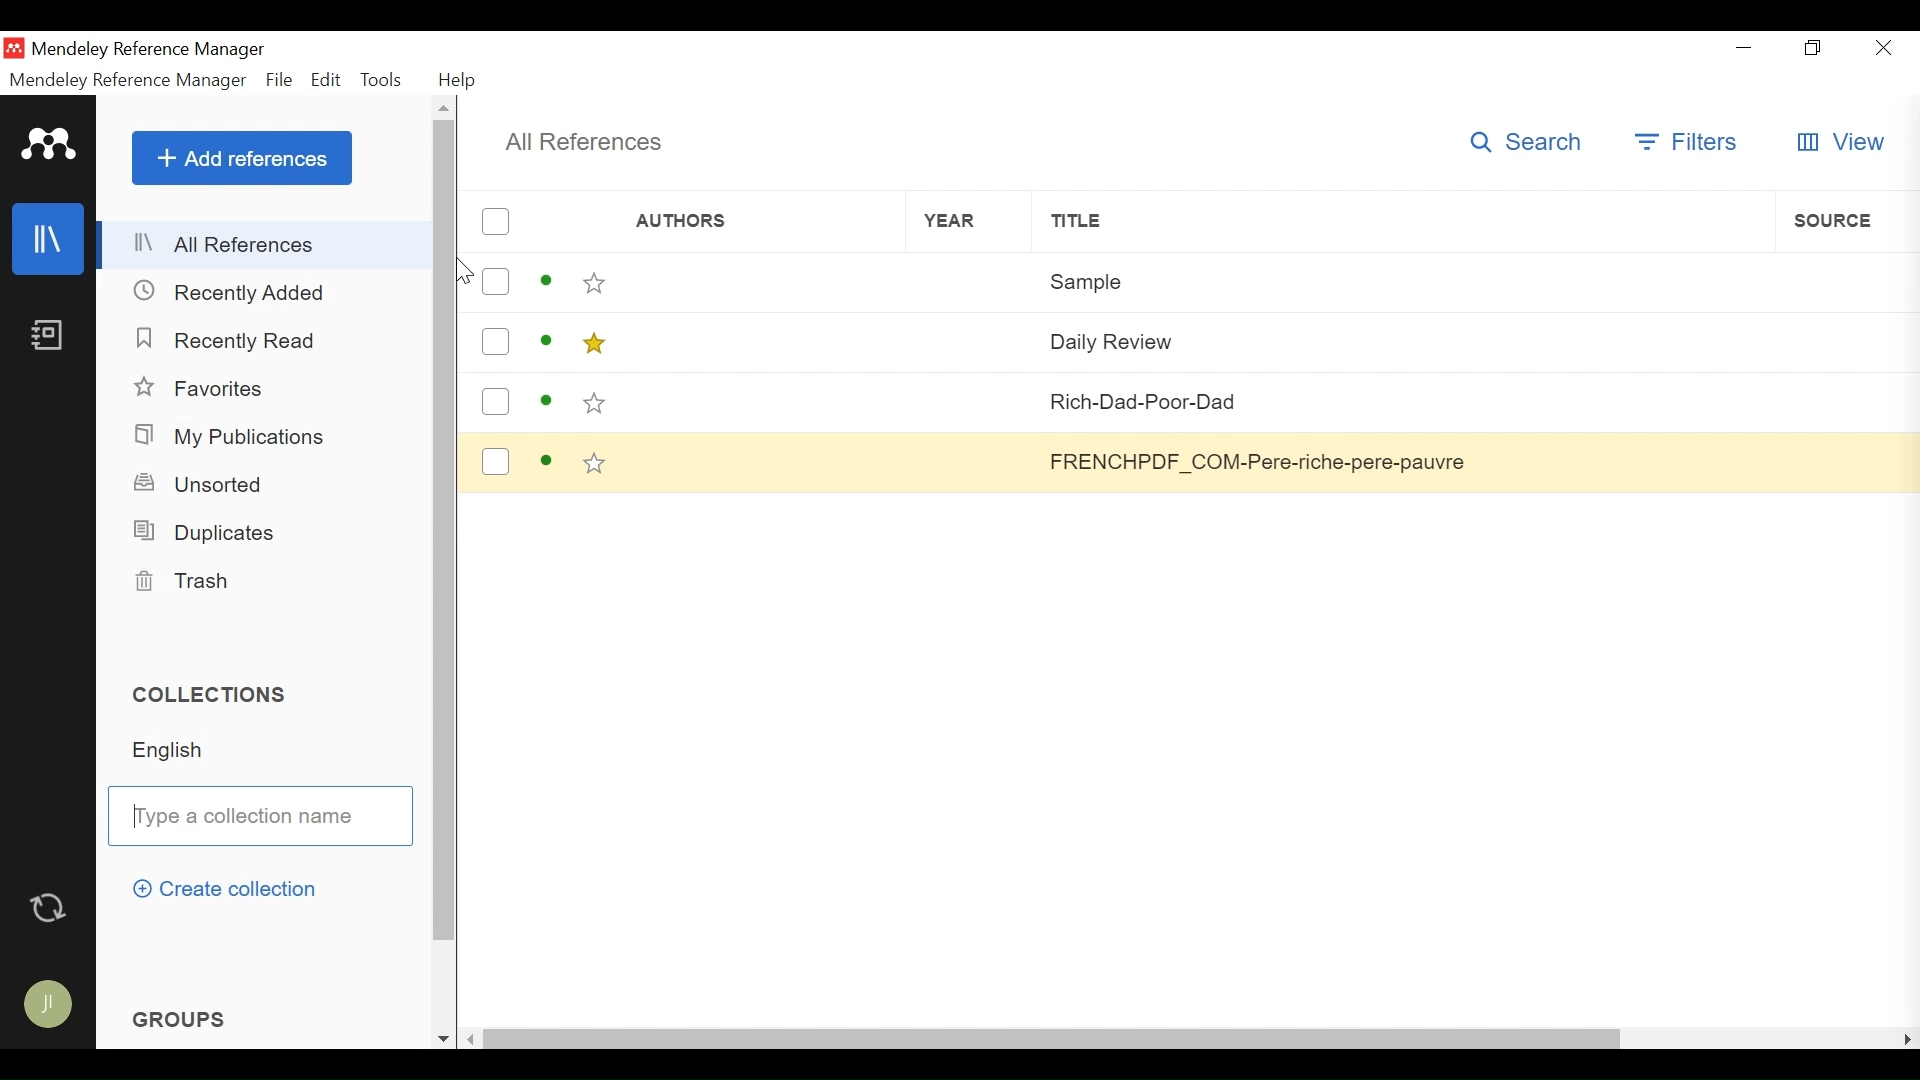 This screenshot has height=1080, width=1920. Describe the element at coordinates (1403, 400) in the screenshot. I see `Rich-Dad-Poor-Dad` at that location.